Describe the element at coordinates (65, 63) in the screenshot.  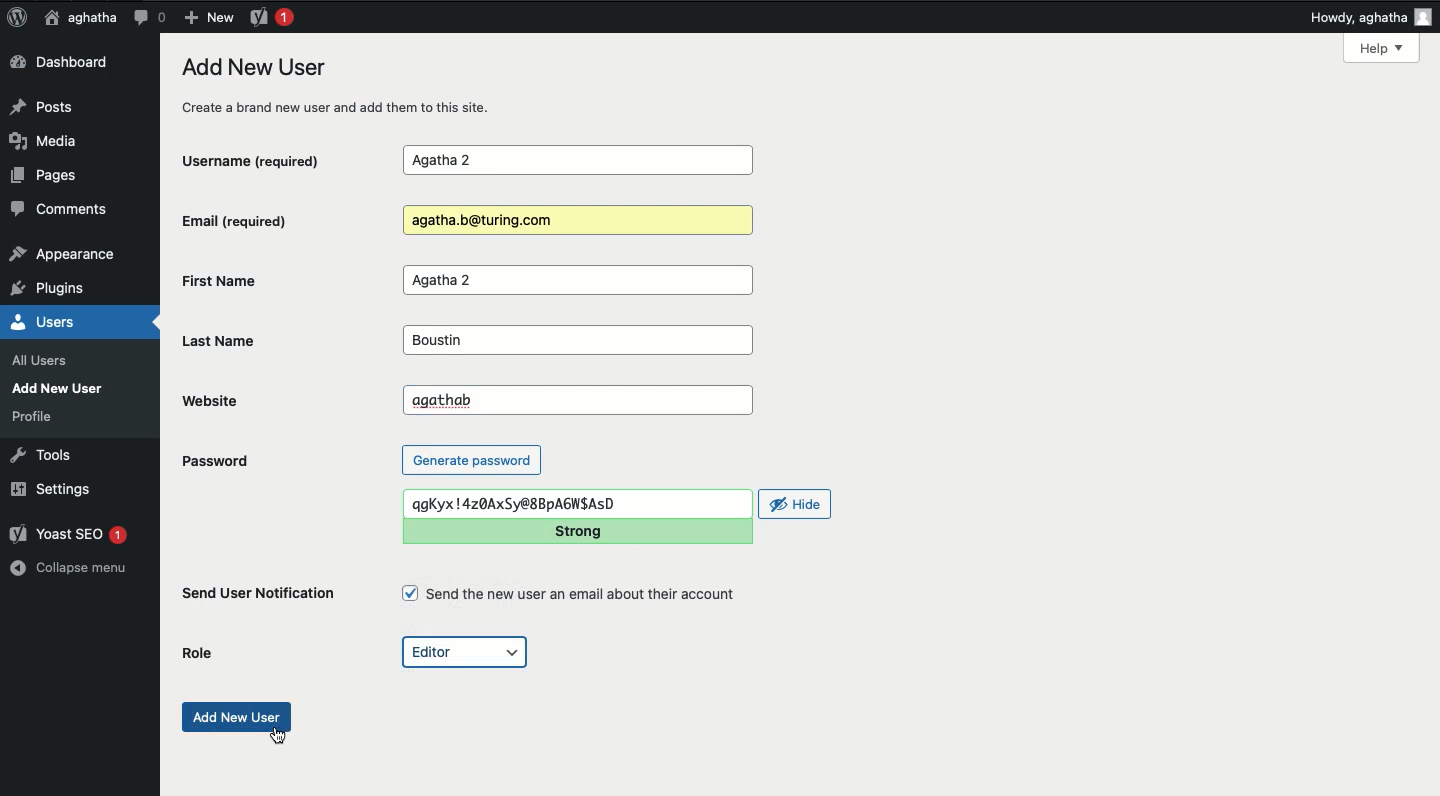
I see `Dashboard` at that location.